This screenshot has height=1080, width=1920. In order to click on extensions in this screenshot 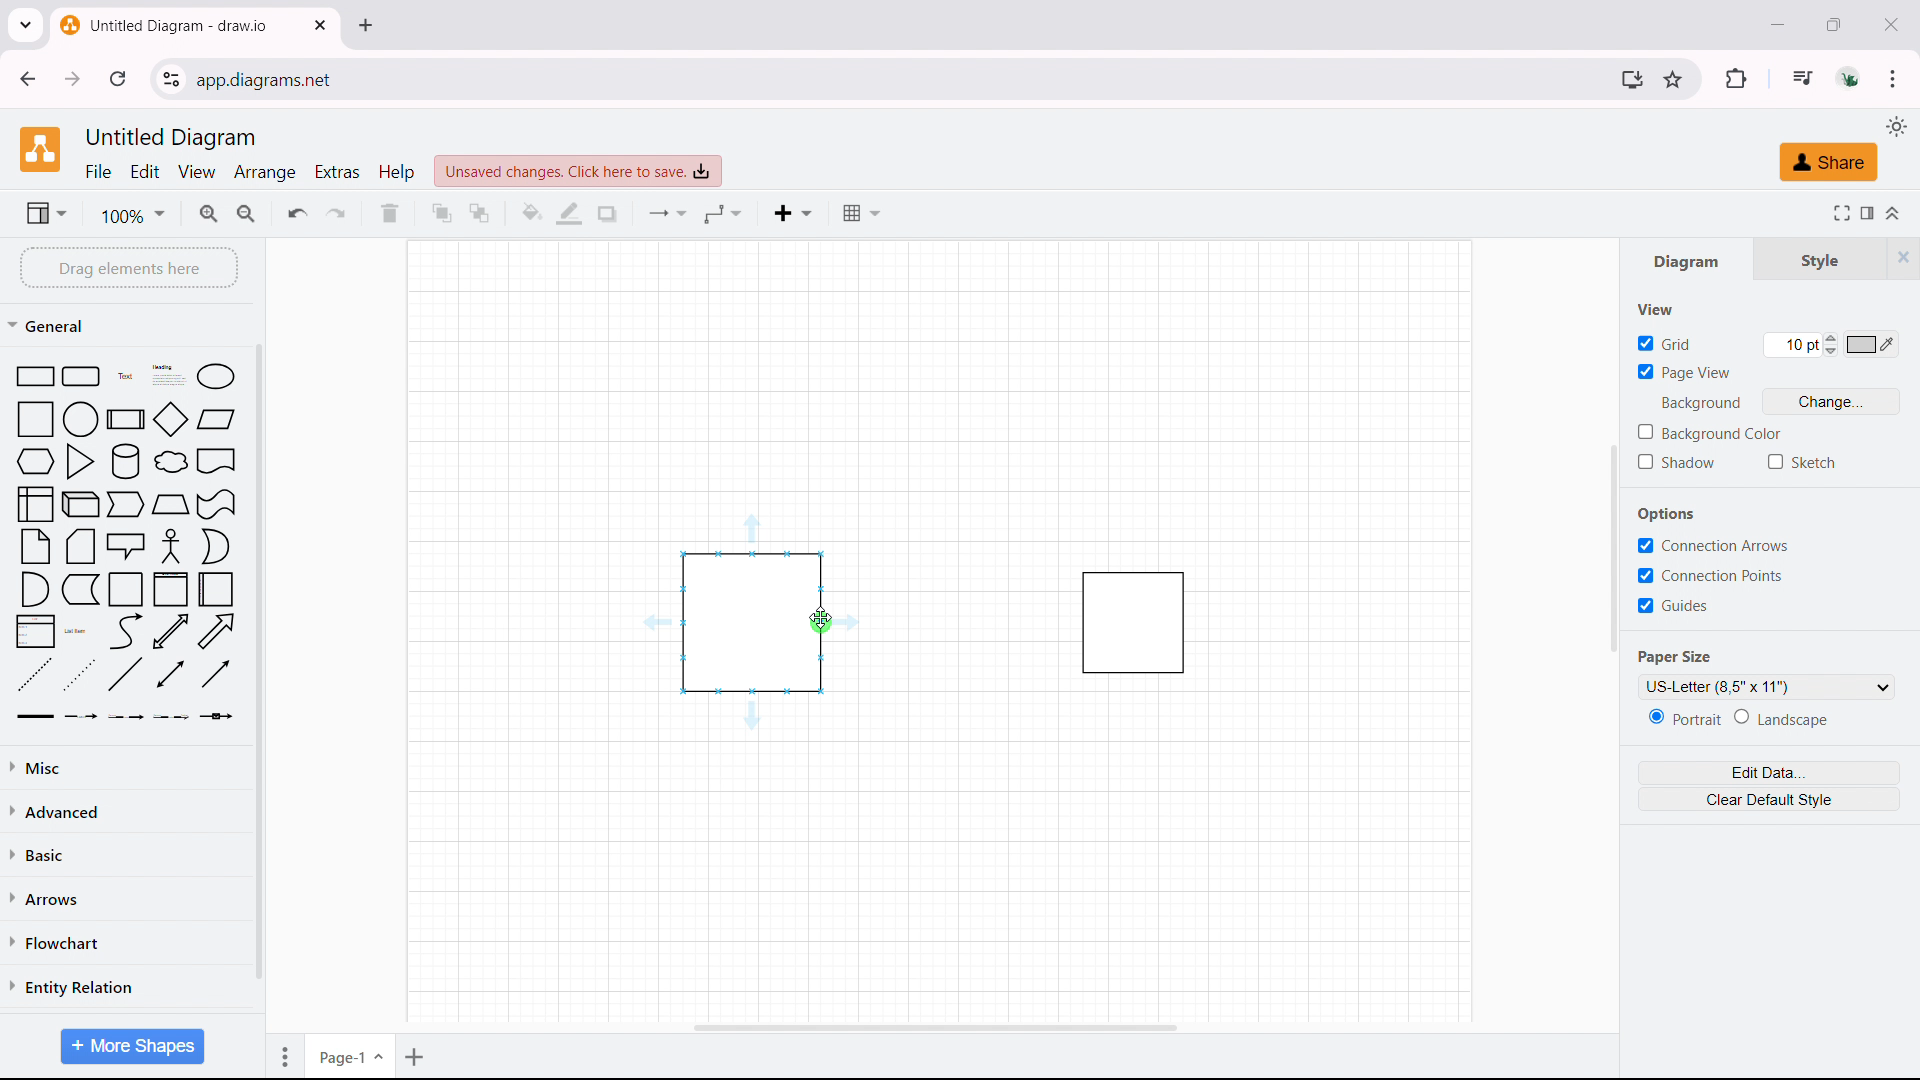, I will do `click(1736, 78)`.